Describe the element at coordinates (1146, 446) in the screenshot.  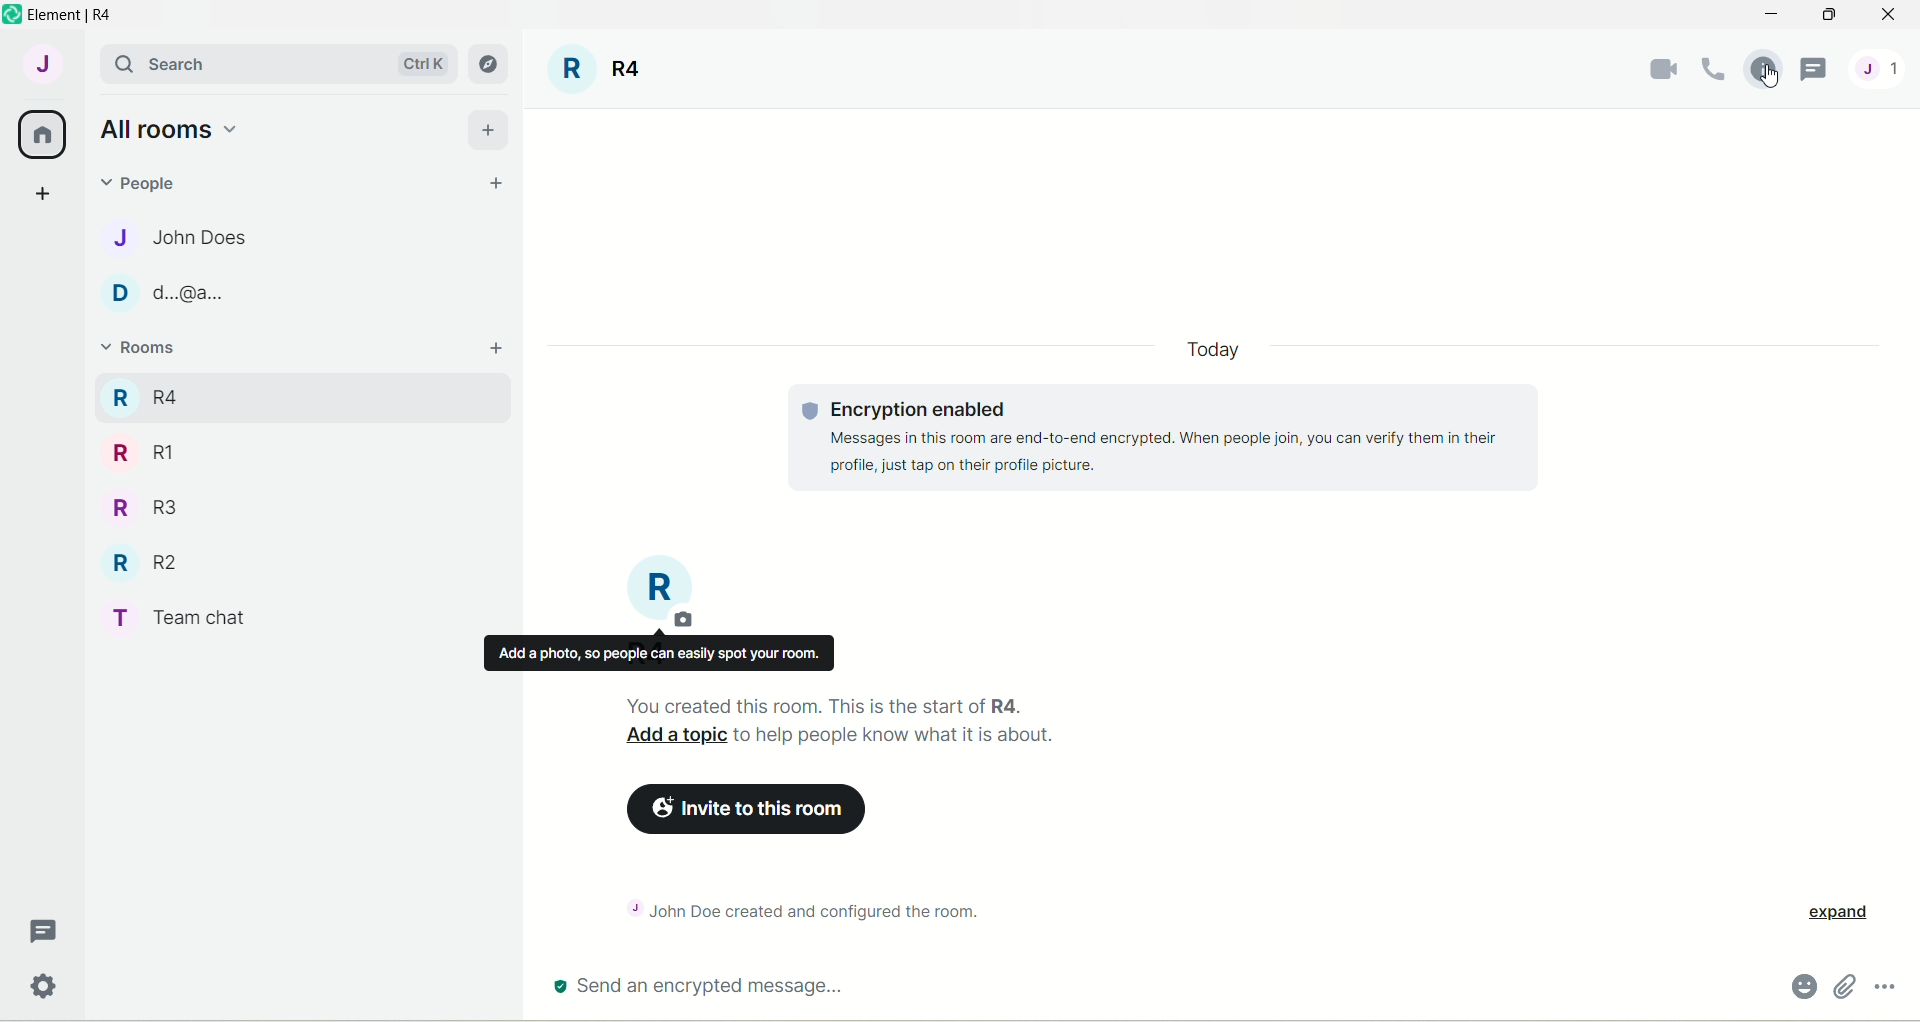
I see `© Encryption enabled
Messages in this room are end-to-end encrypted. When people join, you can verify them in their
profile, just tap on their profile picture.` at that location.